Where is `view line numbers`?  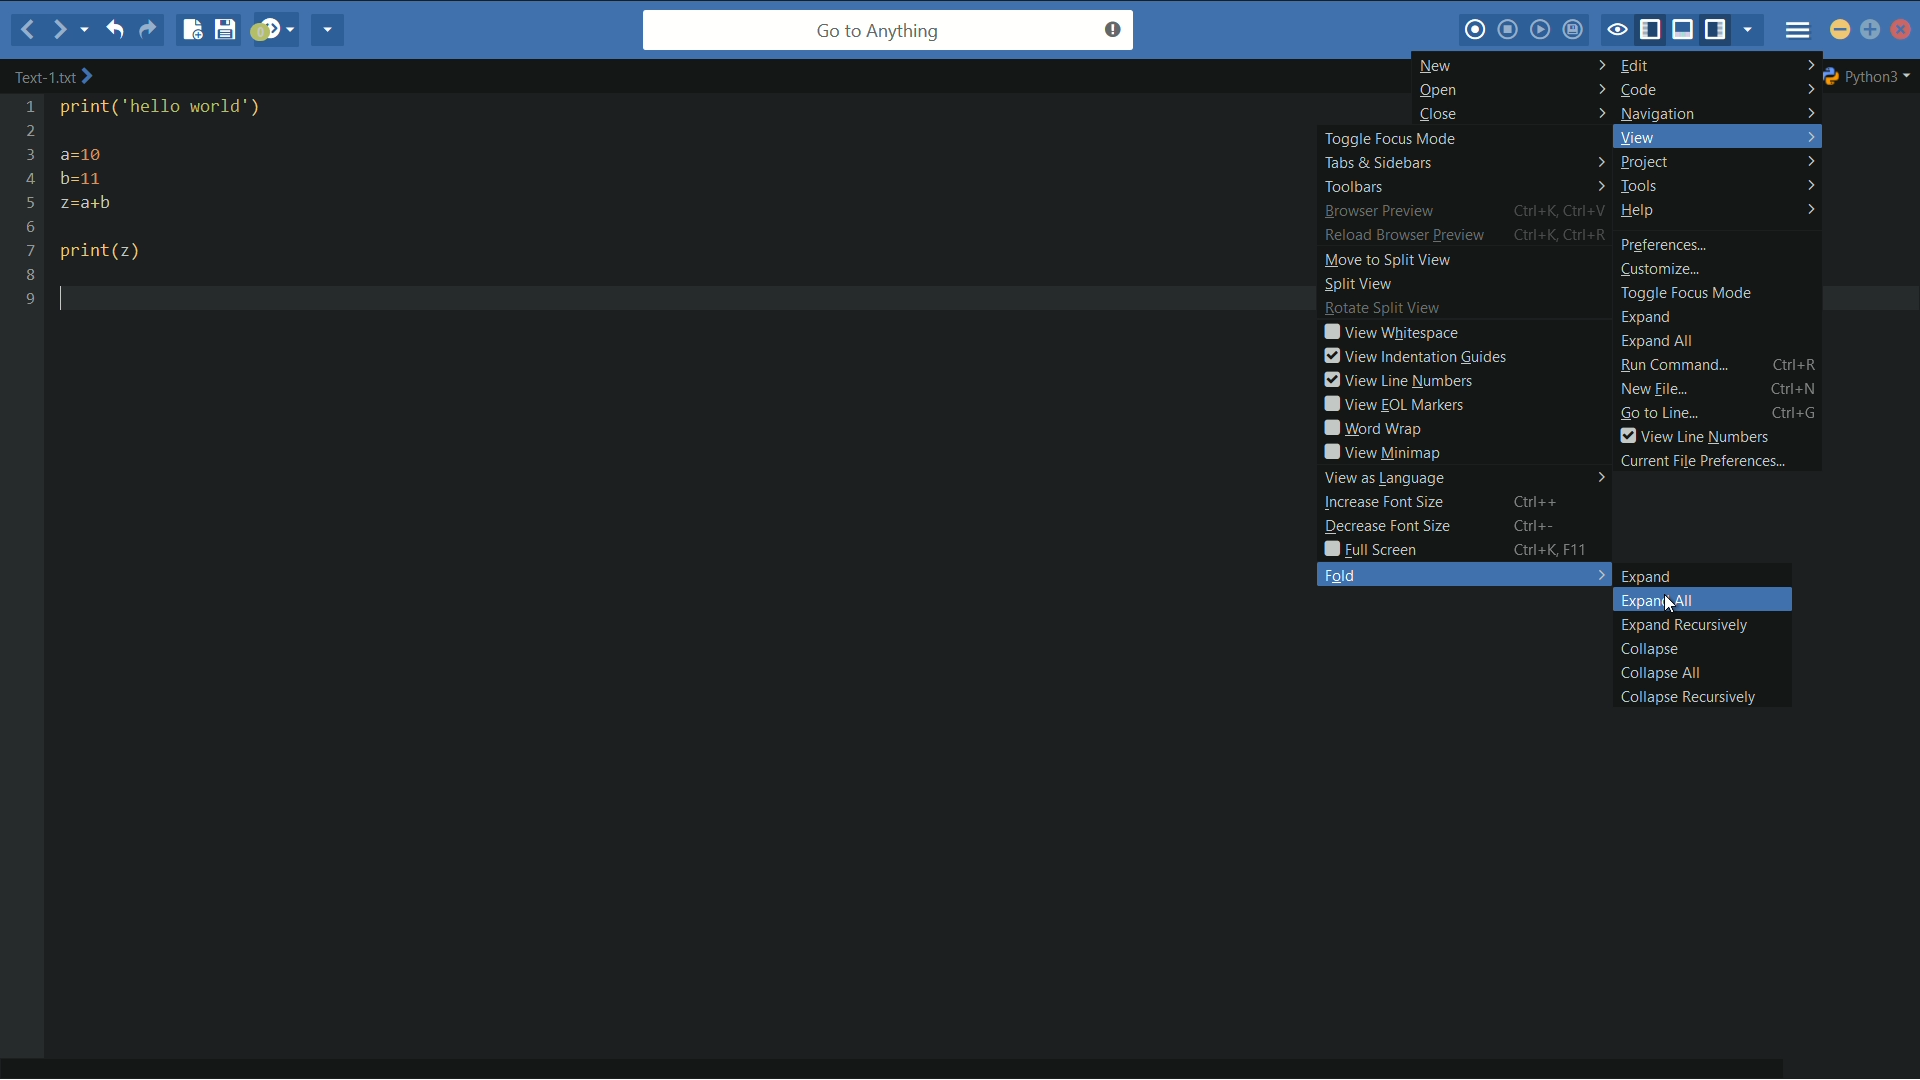
view line numbers is located at coordinates (1694, 437).